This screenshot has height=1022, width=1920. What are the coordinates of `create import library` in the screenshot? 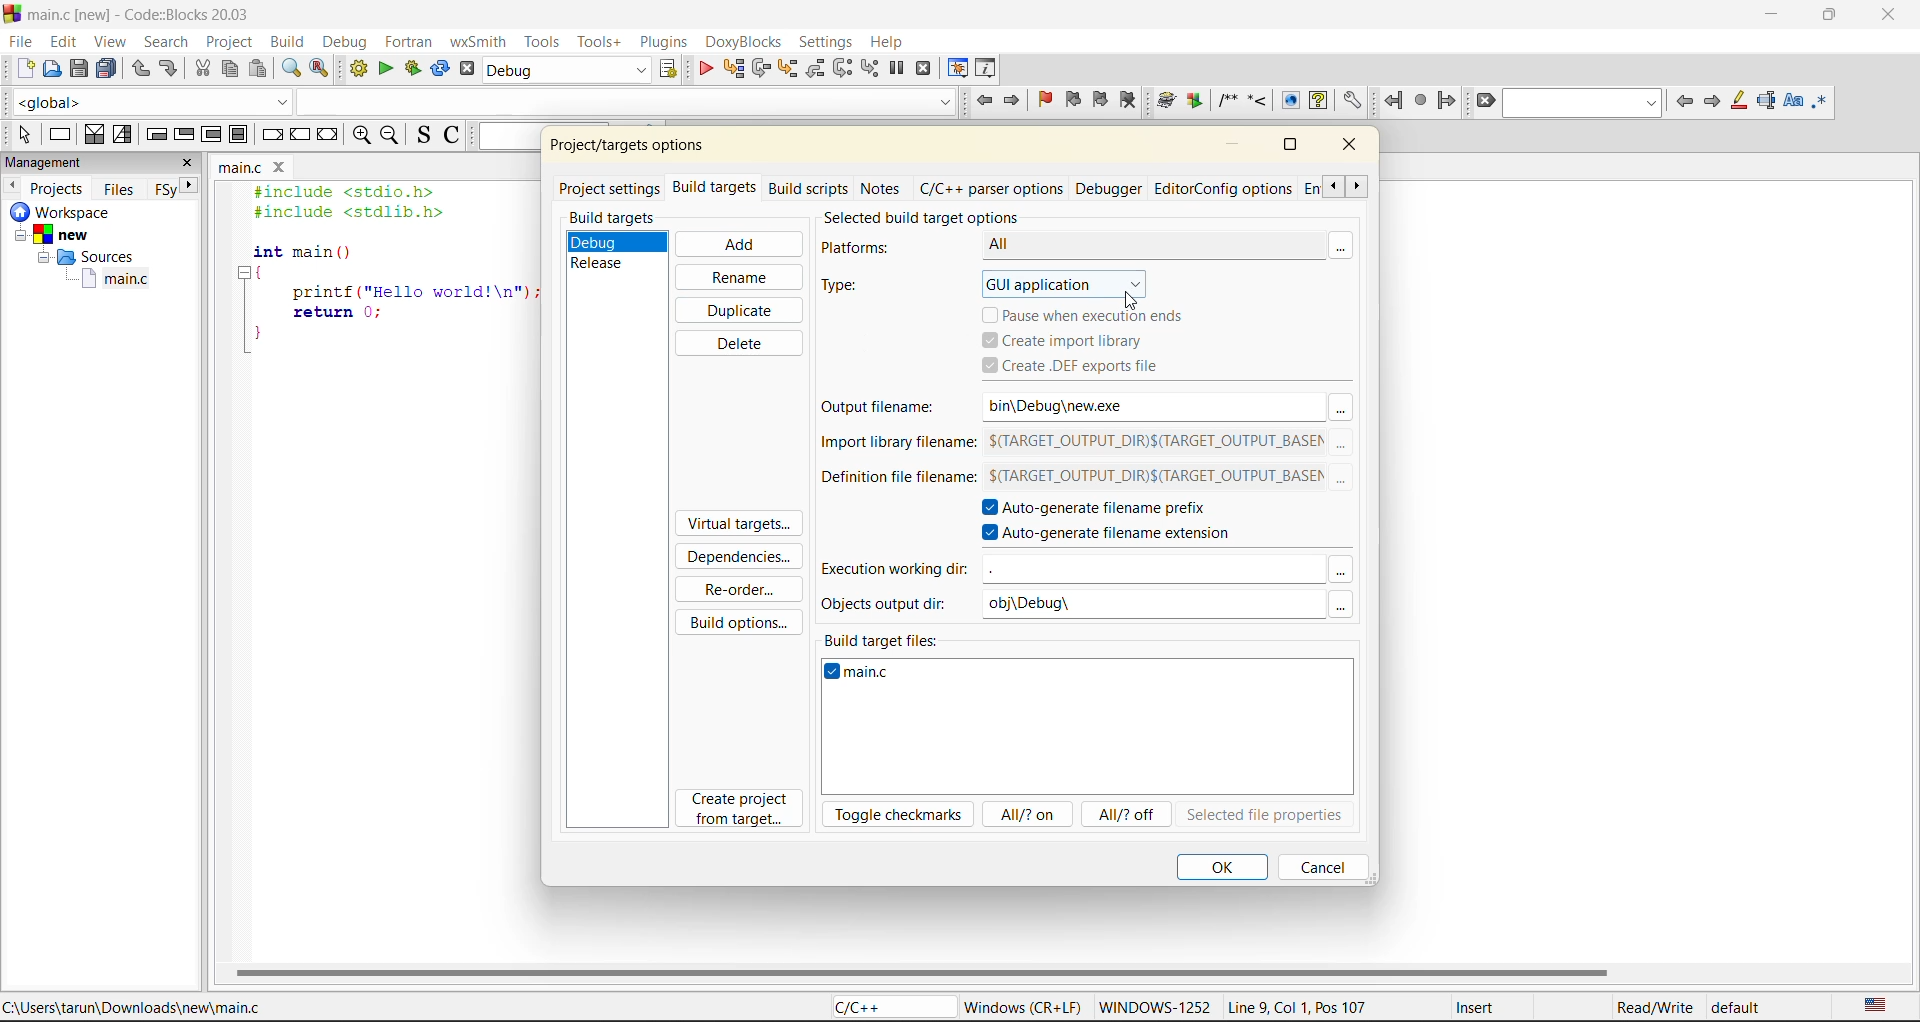 It's located at (1067, 340).